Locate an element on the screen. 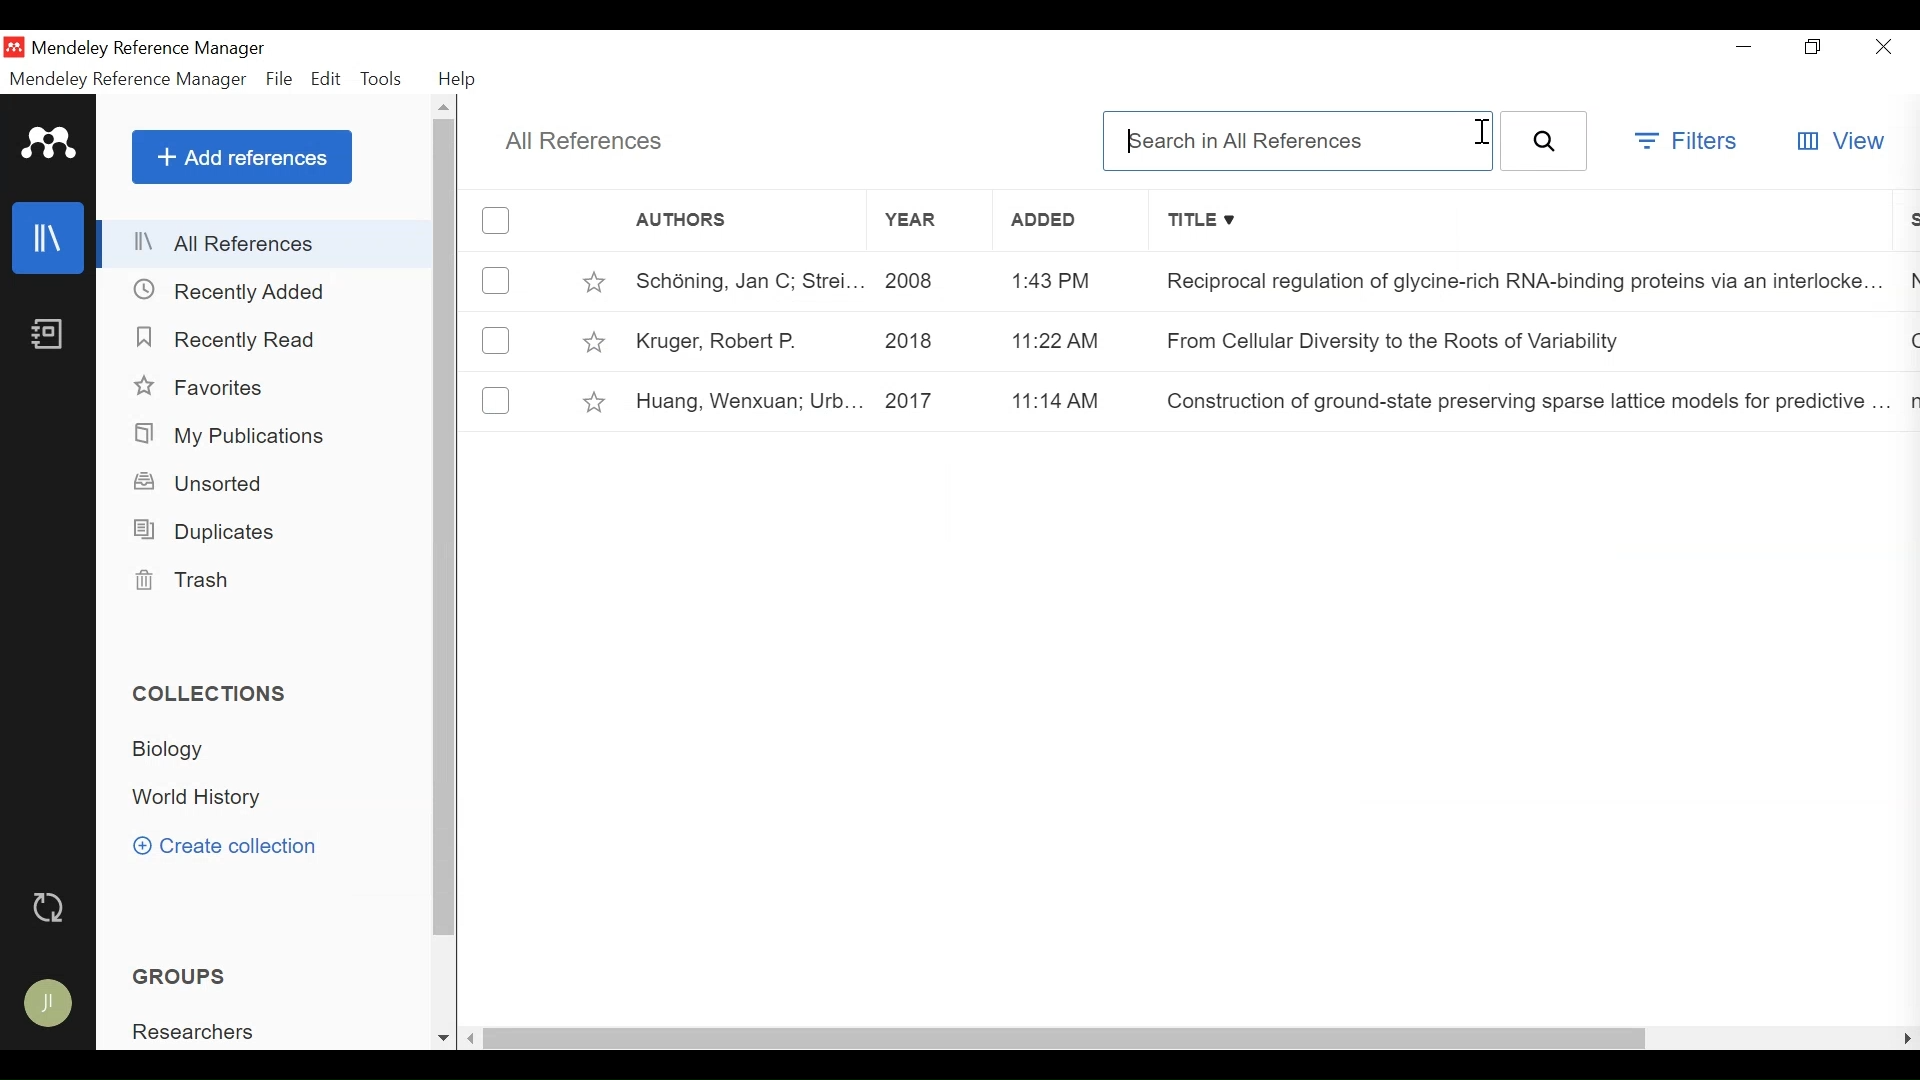 This screenshot has height=1080, width=1920. Collection is located at coordinates (202, 796).